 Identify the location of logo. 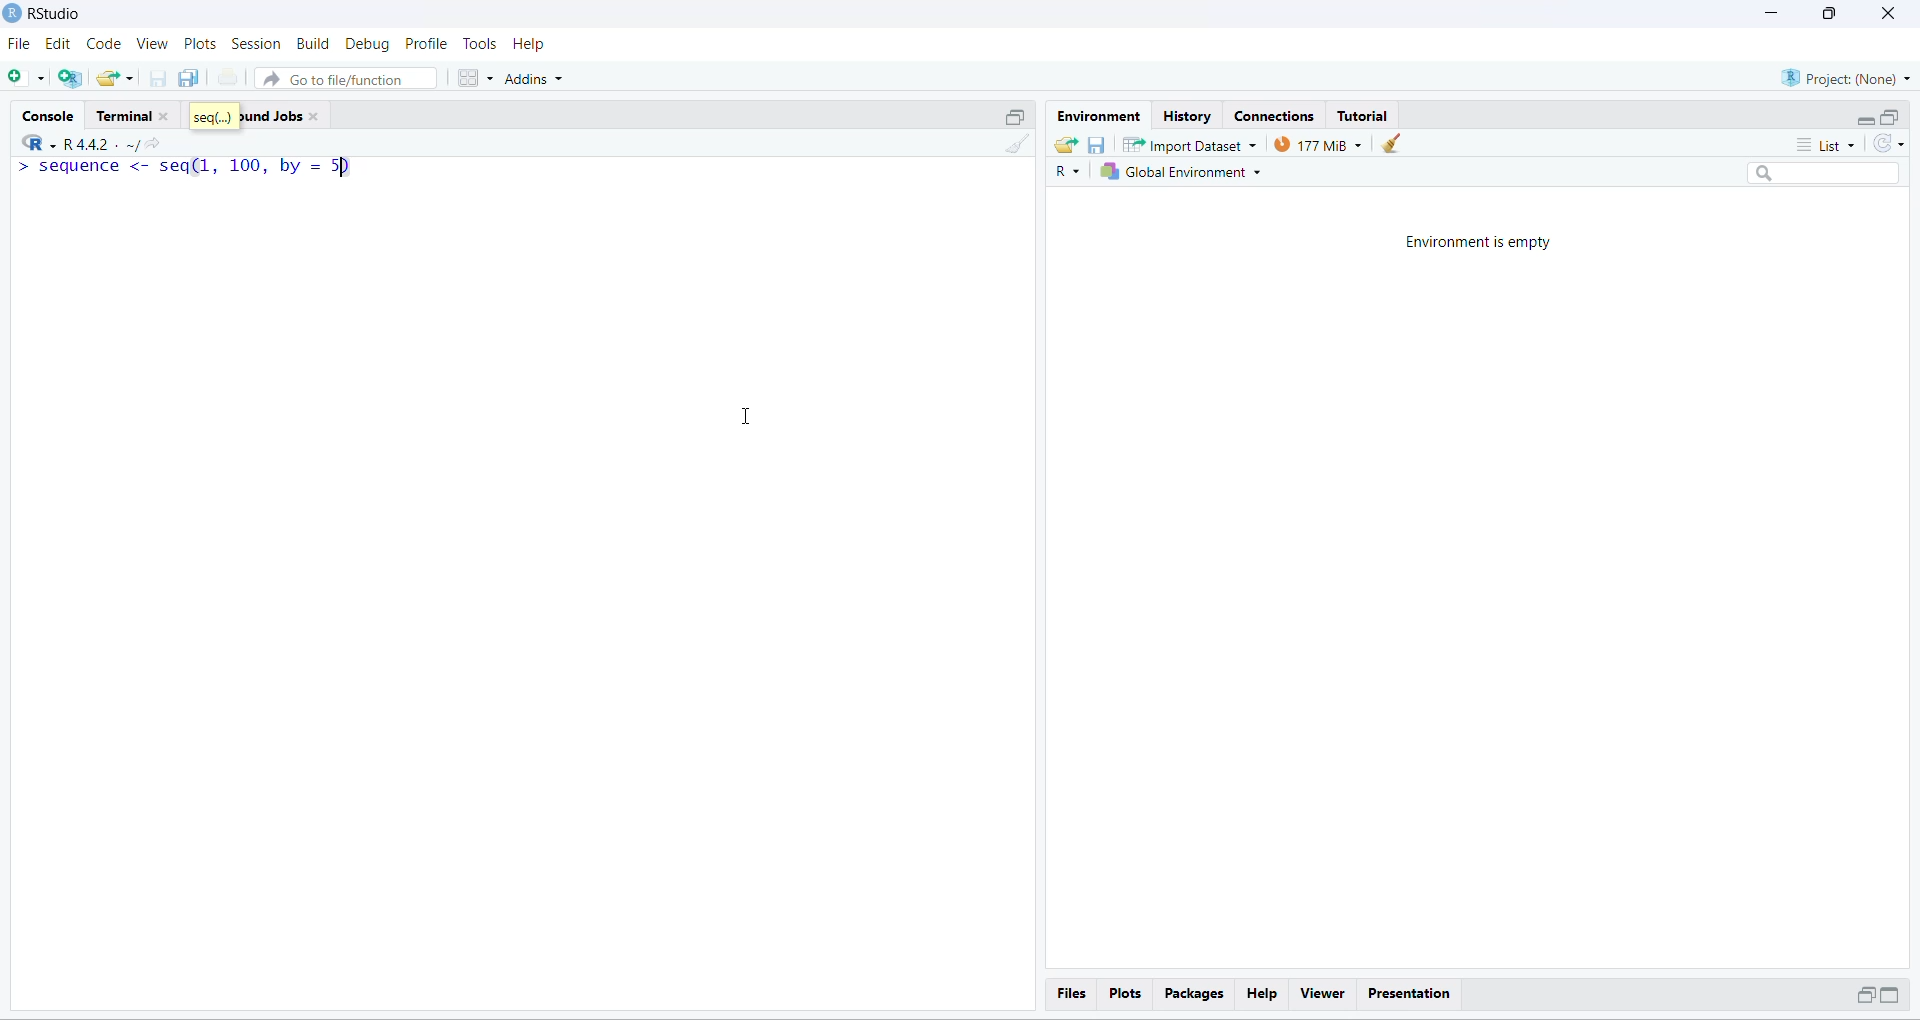
(12, 12).